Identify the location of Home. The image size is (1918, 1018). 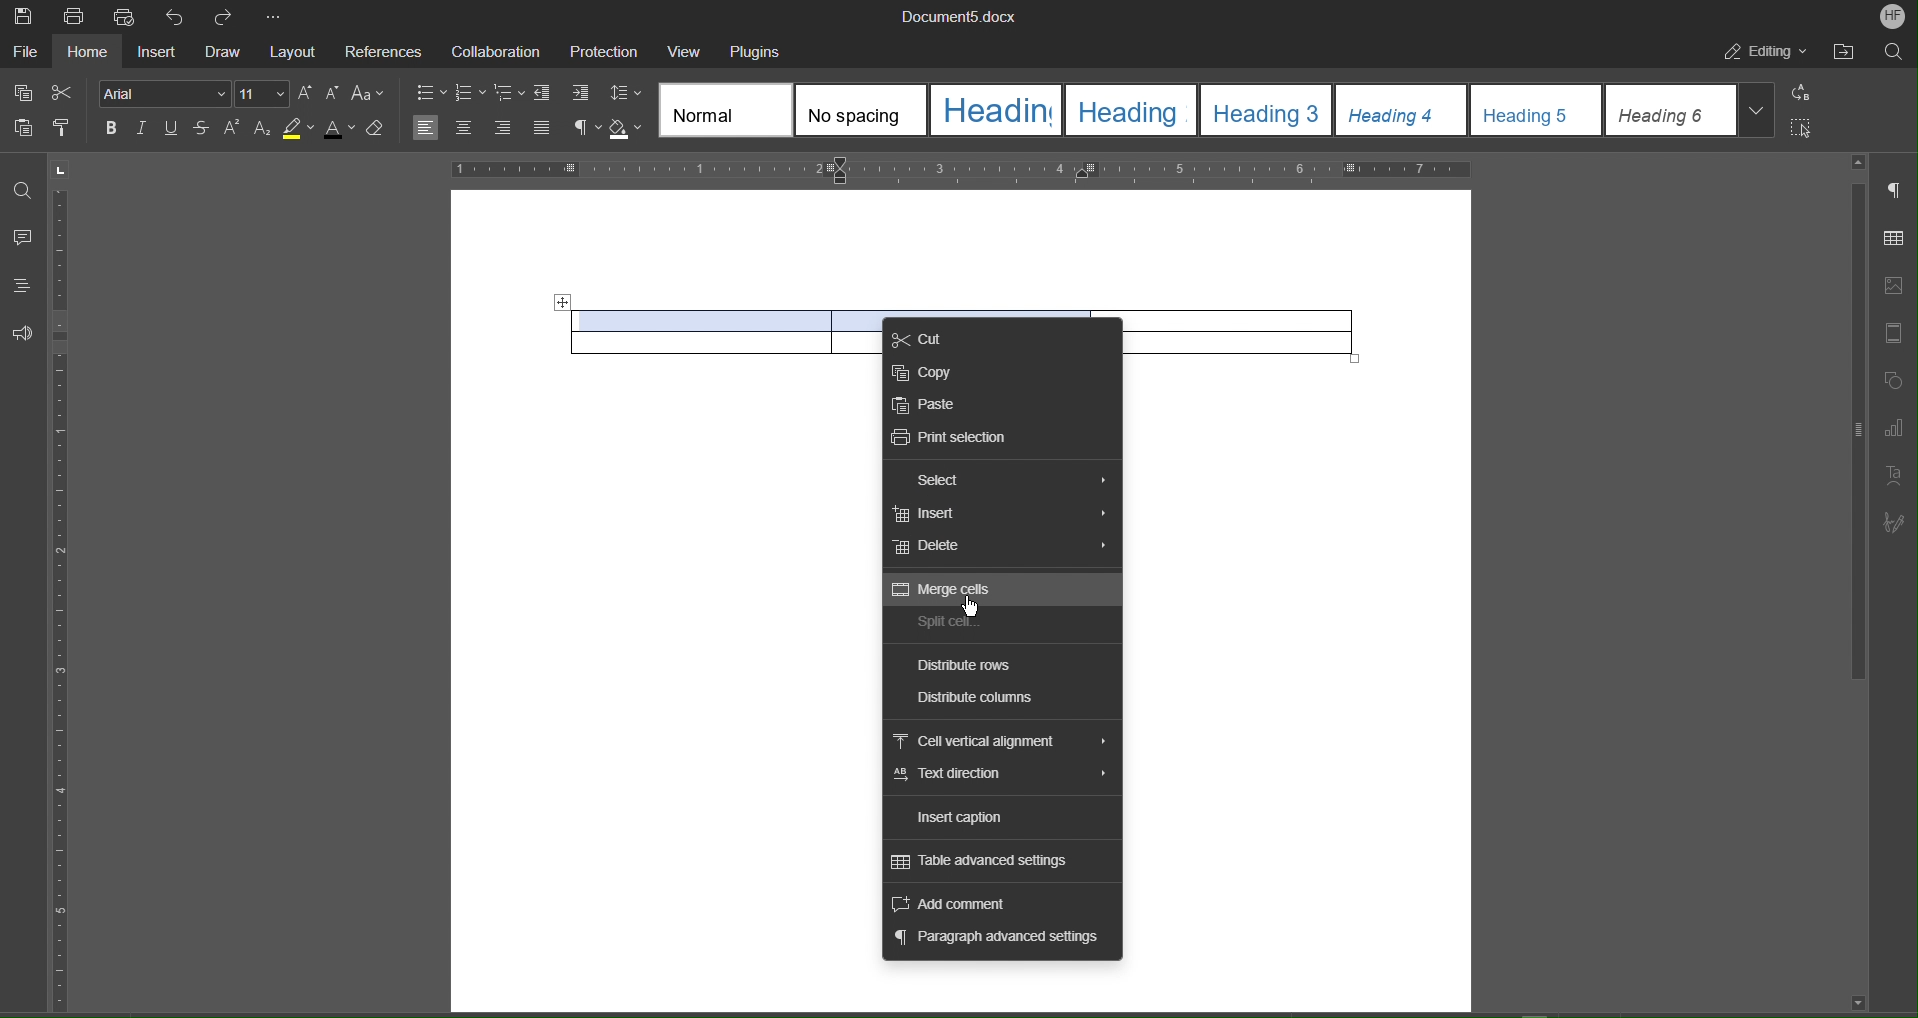
(93, 55).